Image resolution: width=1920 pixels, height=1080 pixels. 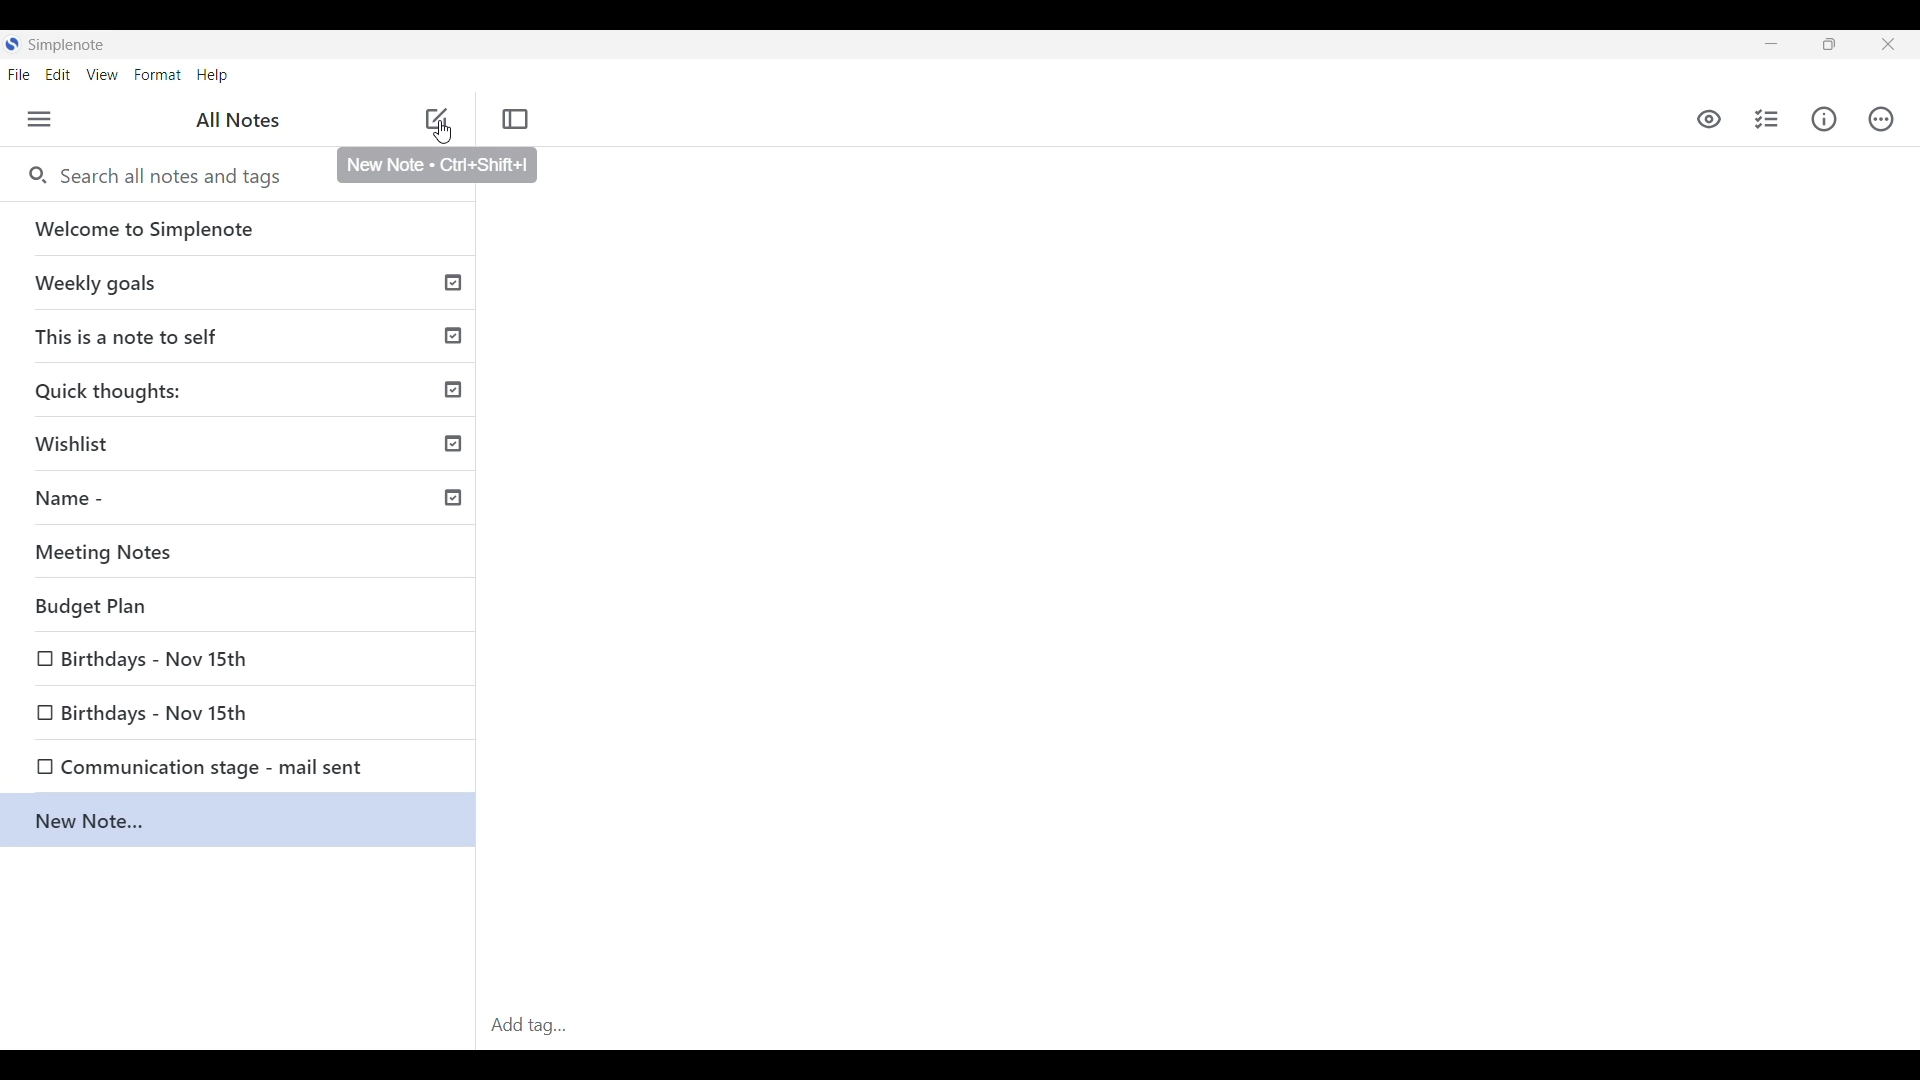 I want to click on Wishlist, so click(x=245, y=440).